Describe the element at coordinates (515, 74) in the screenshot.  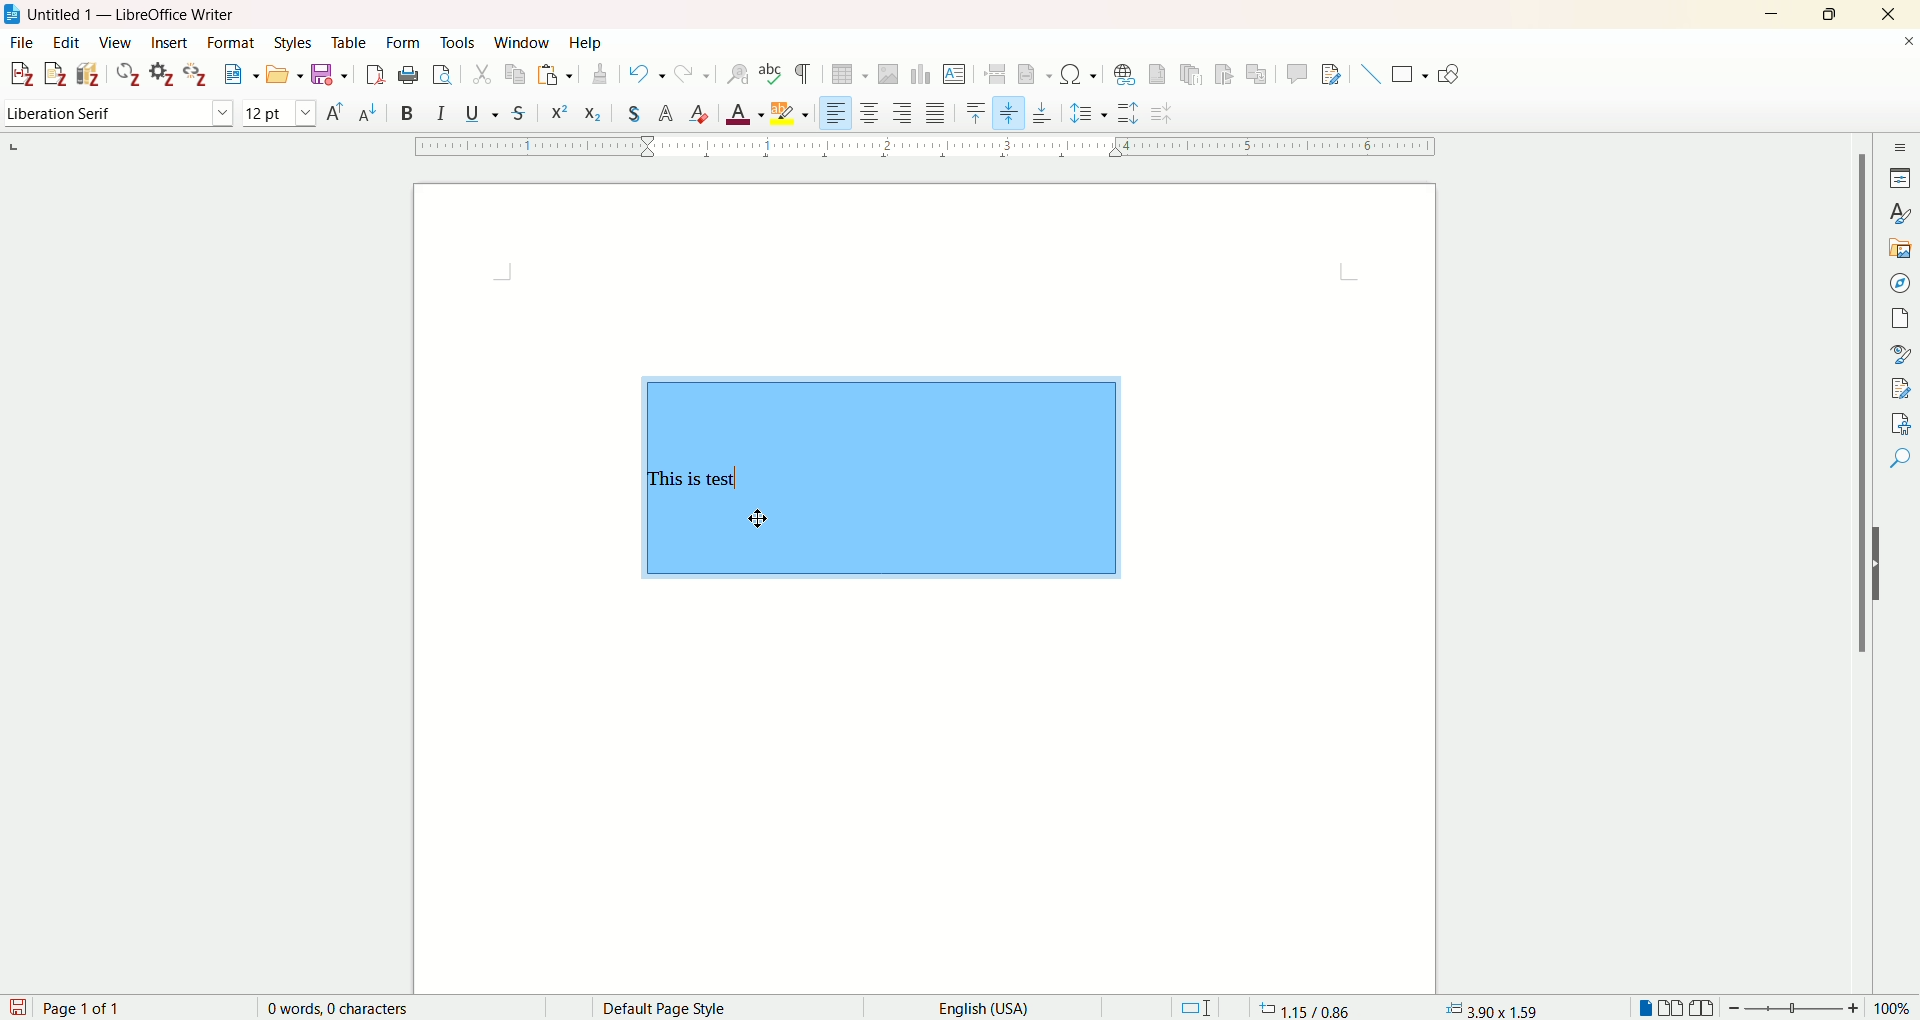
I see `copy` at that location.